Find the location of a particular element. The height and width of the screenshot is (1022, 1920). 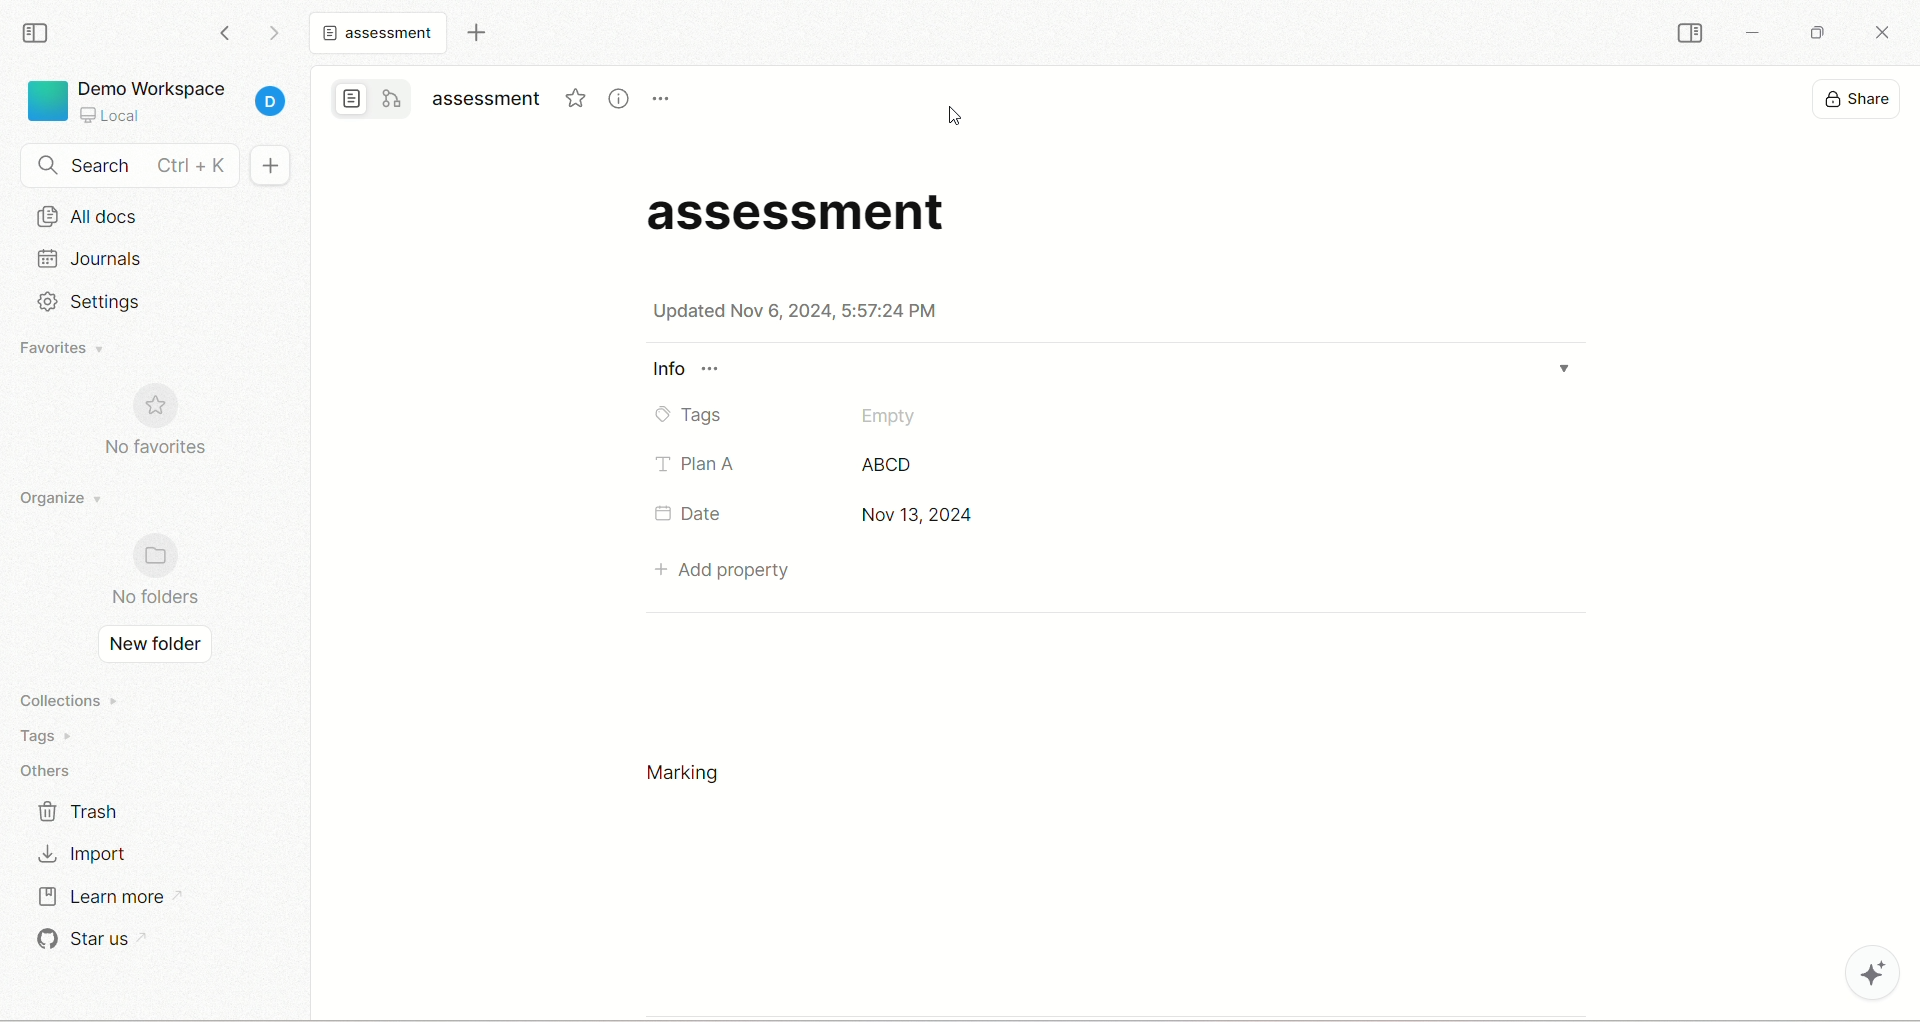

search bar is located at coordinates (129, 164).